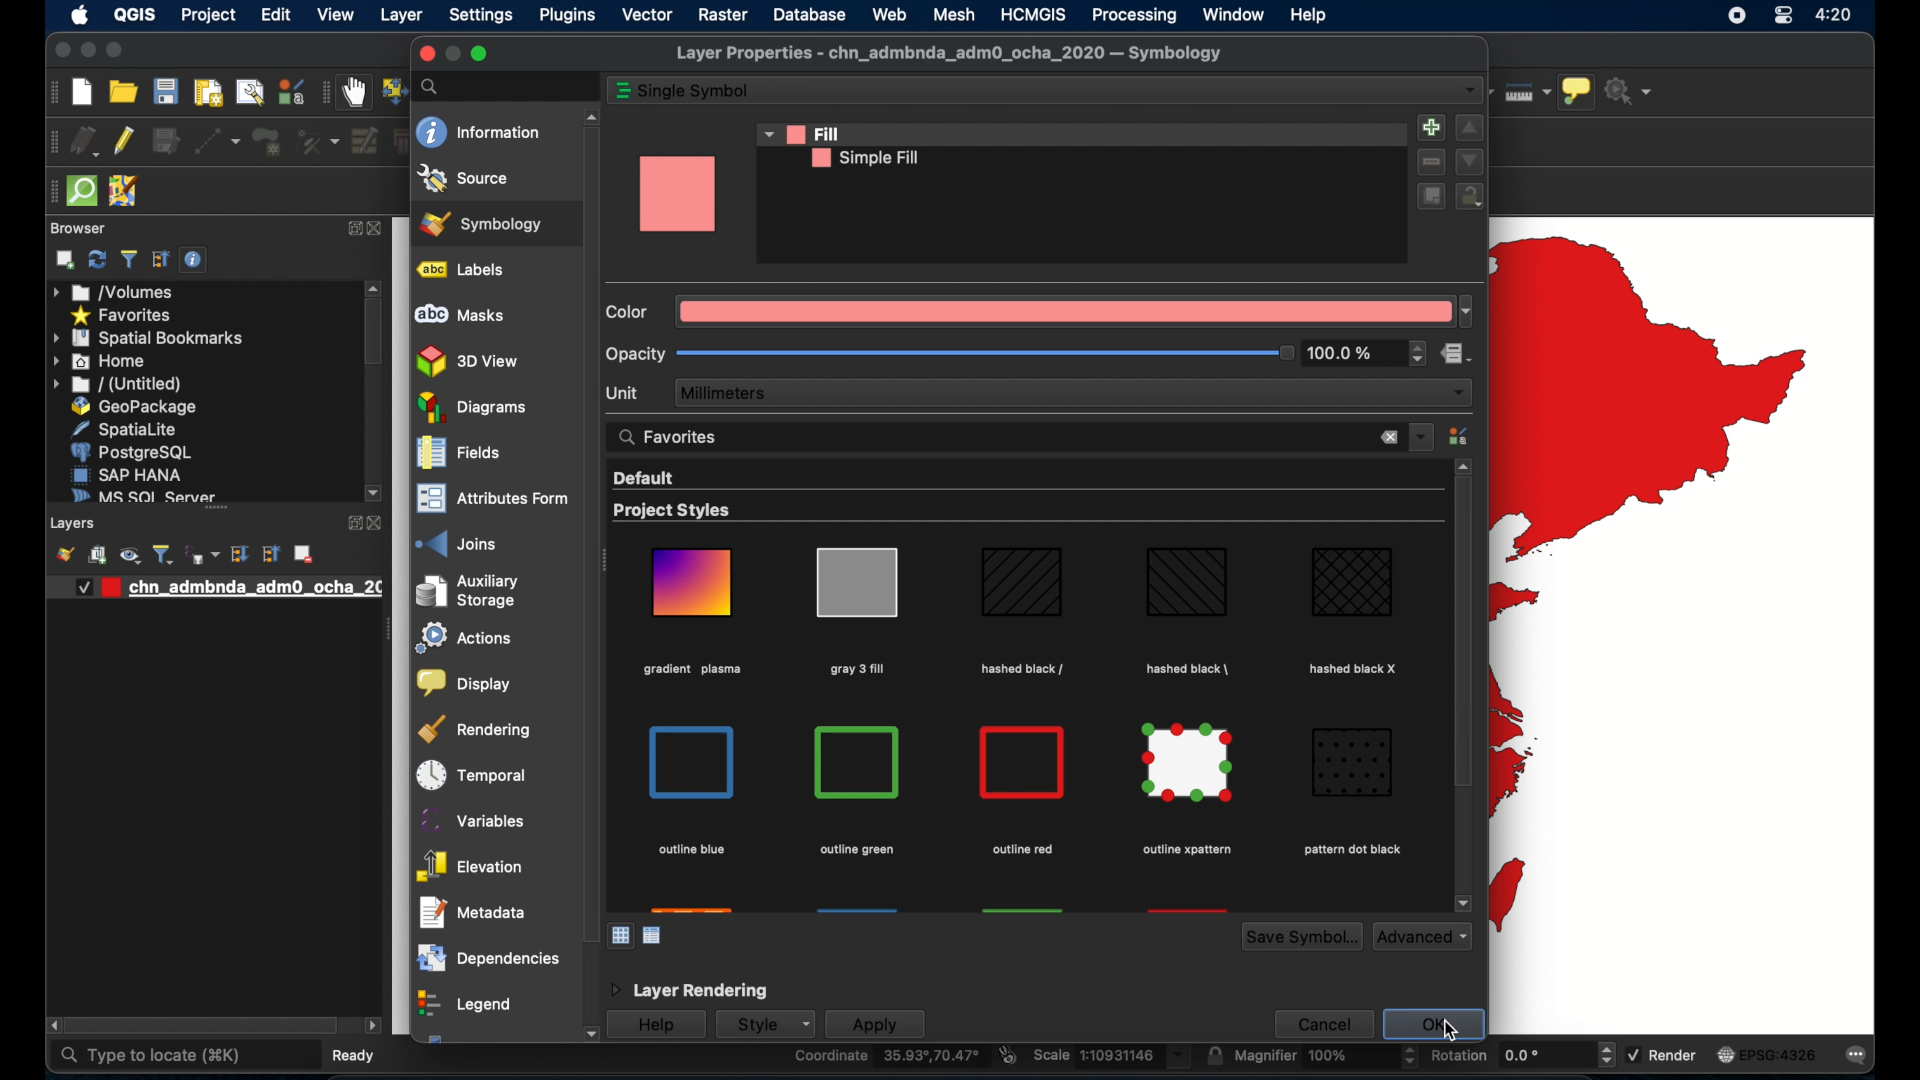  I want to click on spatiallite, so click(131, 429).